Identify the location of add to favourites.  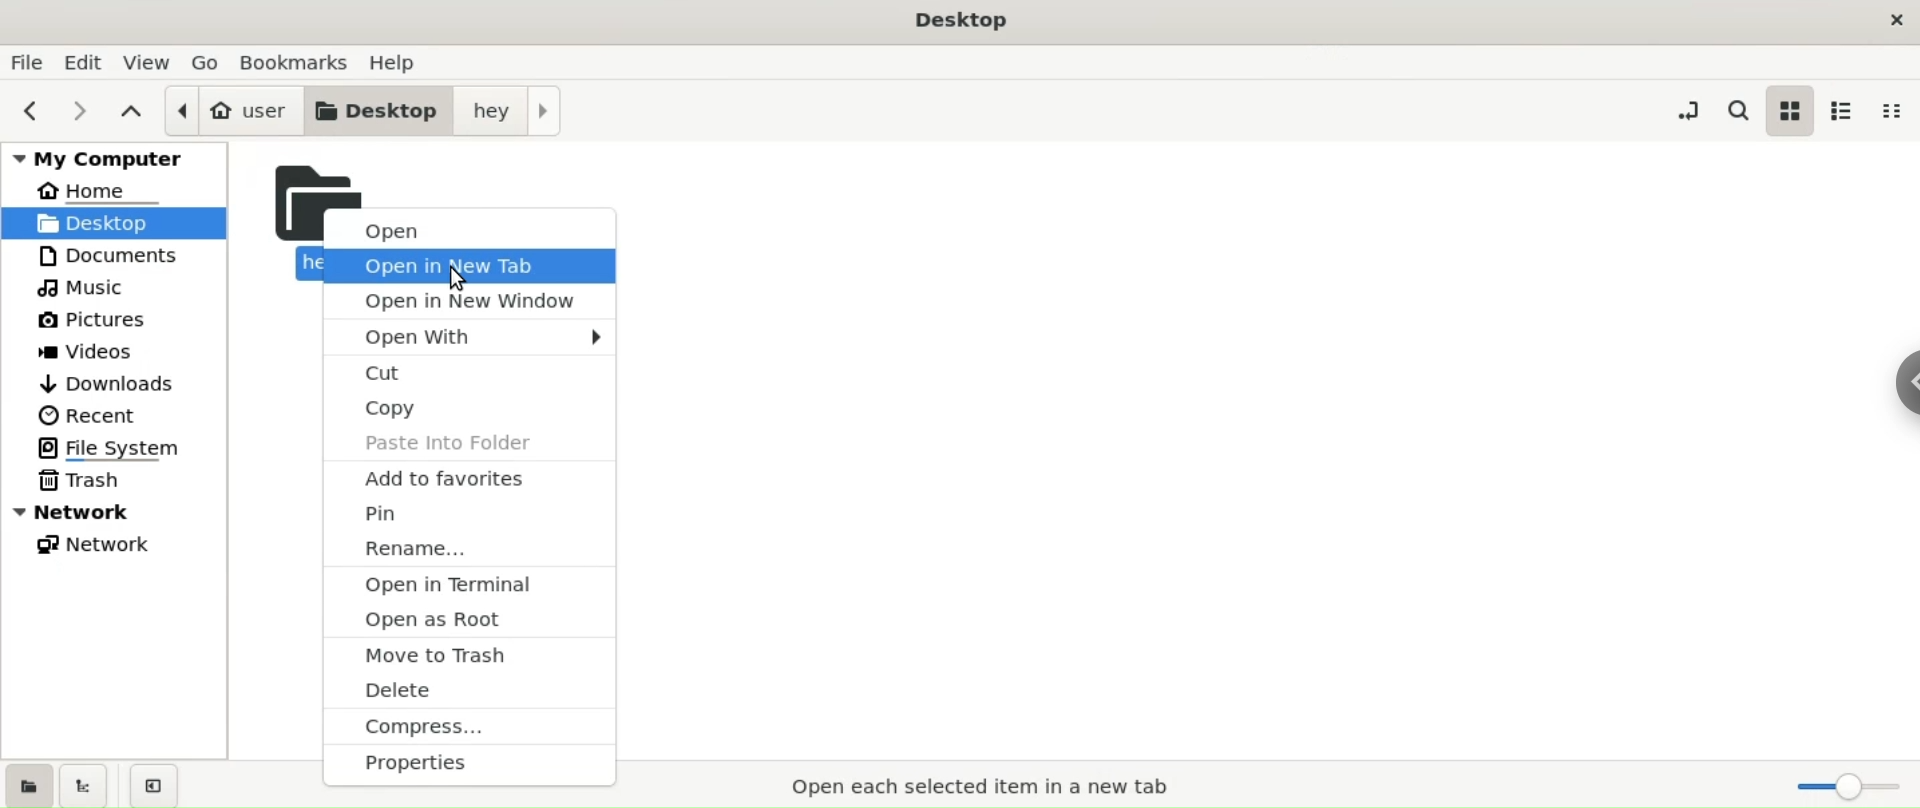
(472, 480).